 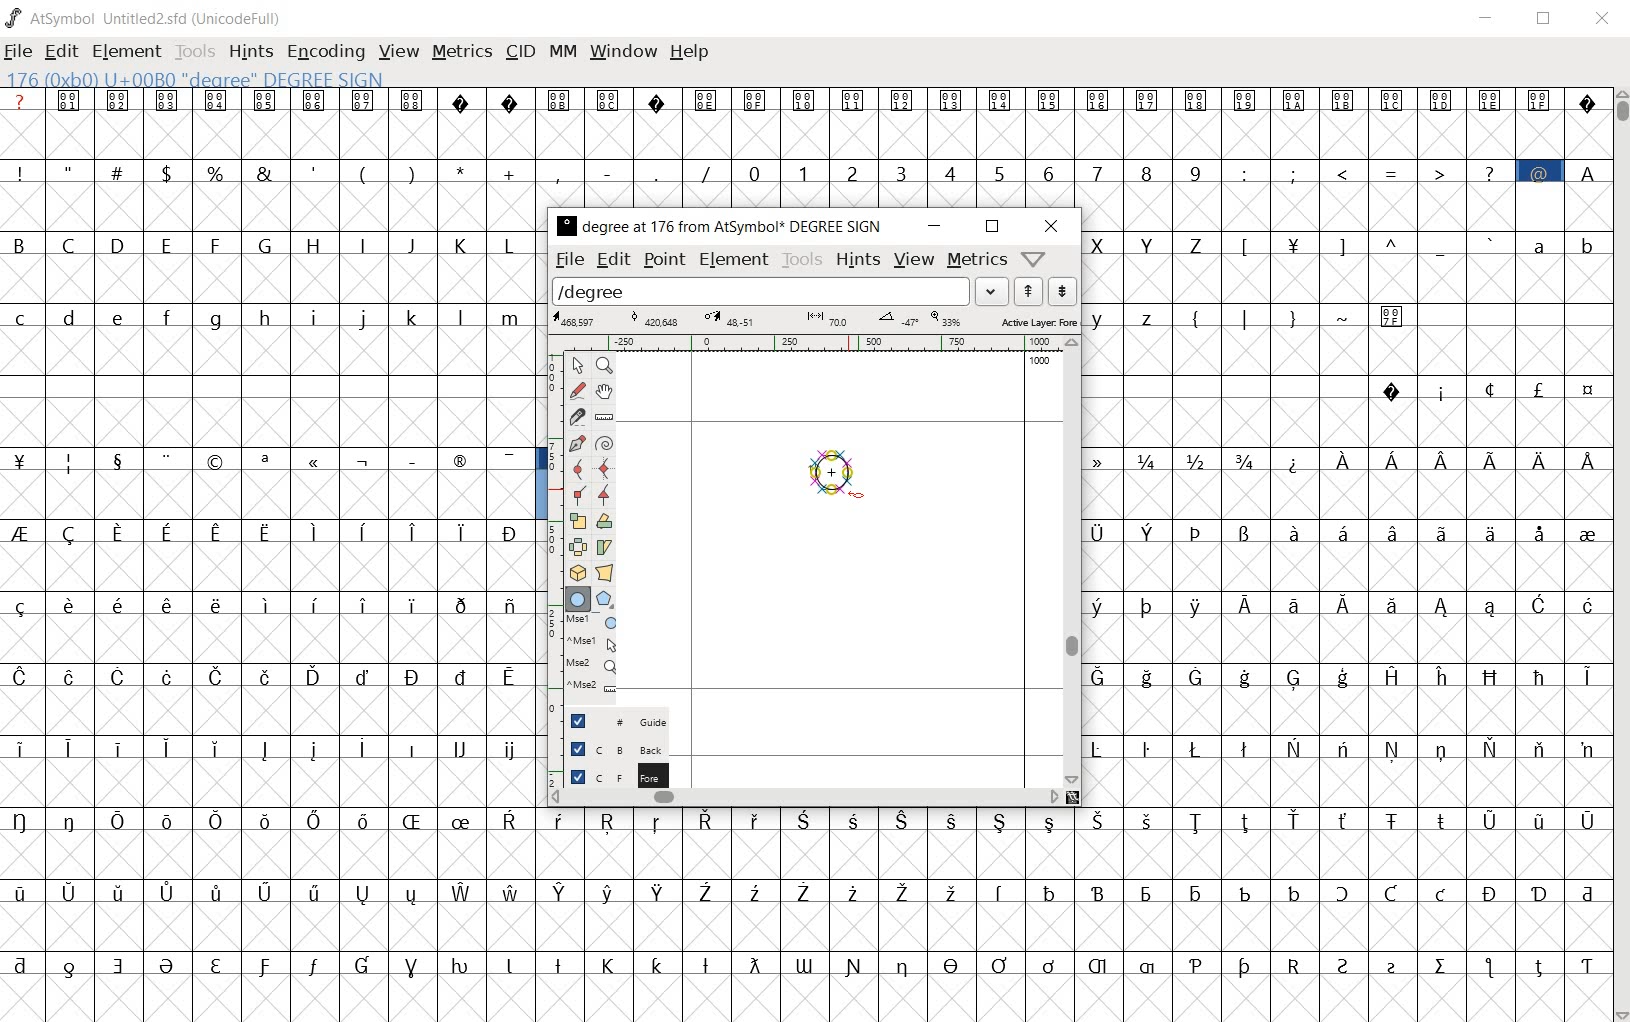 What do you see at coordinates (1547, 19) in the screenshot?
I see `restore down` at bounding box center [1547, 19].